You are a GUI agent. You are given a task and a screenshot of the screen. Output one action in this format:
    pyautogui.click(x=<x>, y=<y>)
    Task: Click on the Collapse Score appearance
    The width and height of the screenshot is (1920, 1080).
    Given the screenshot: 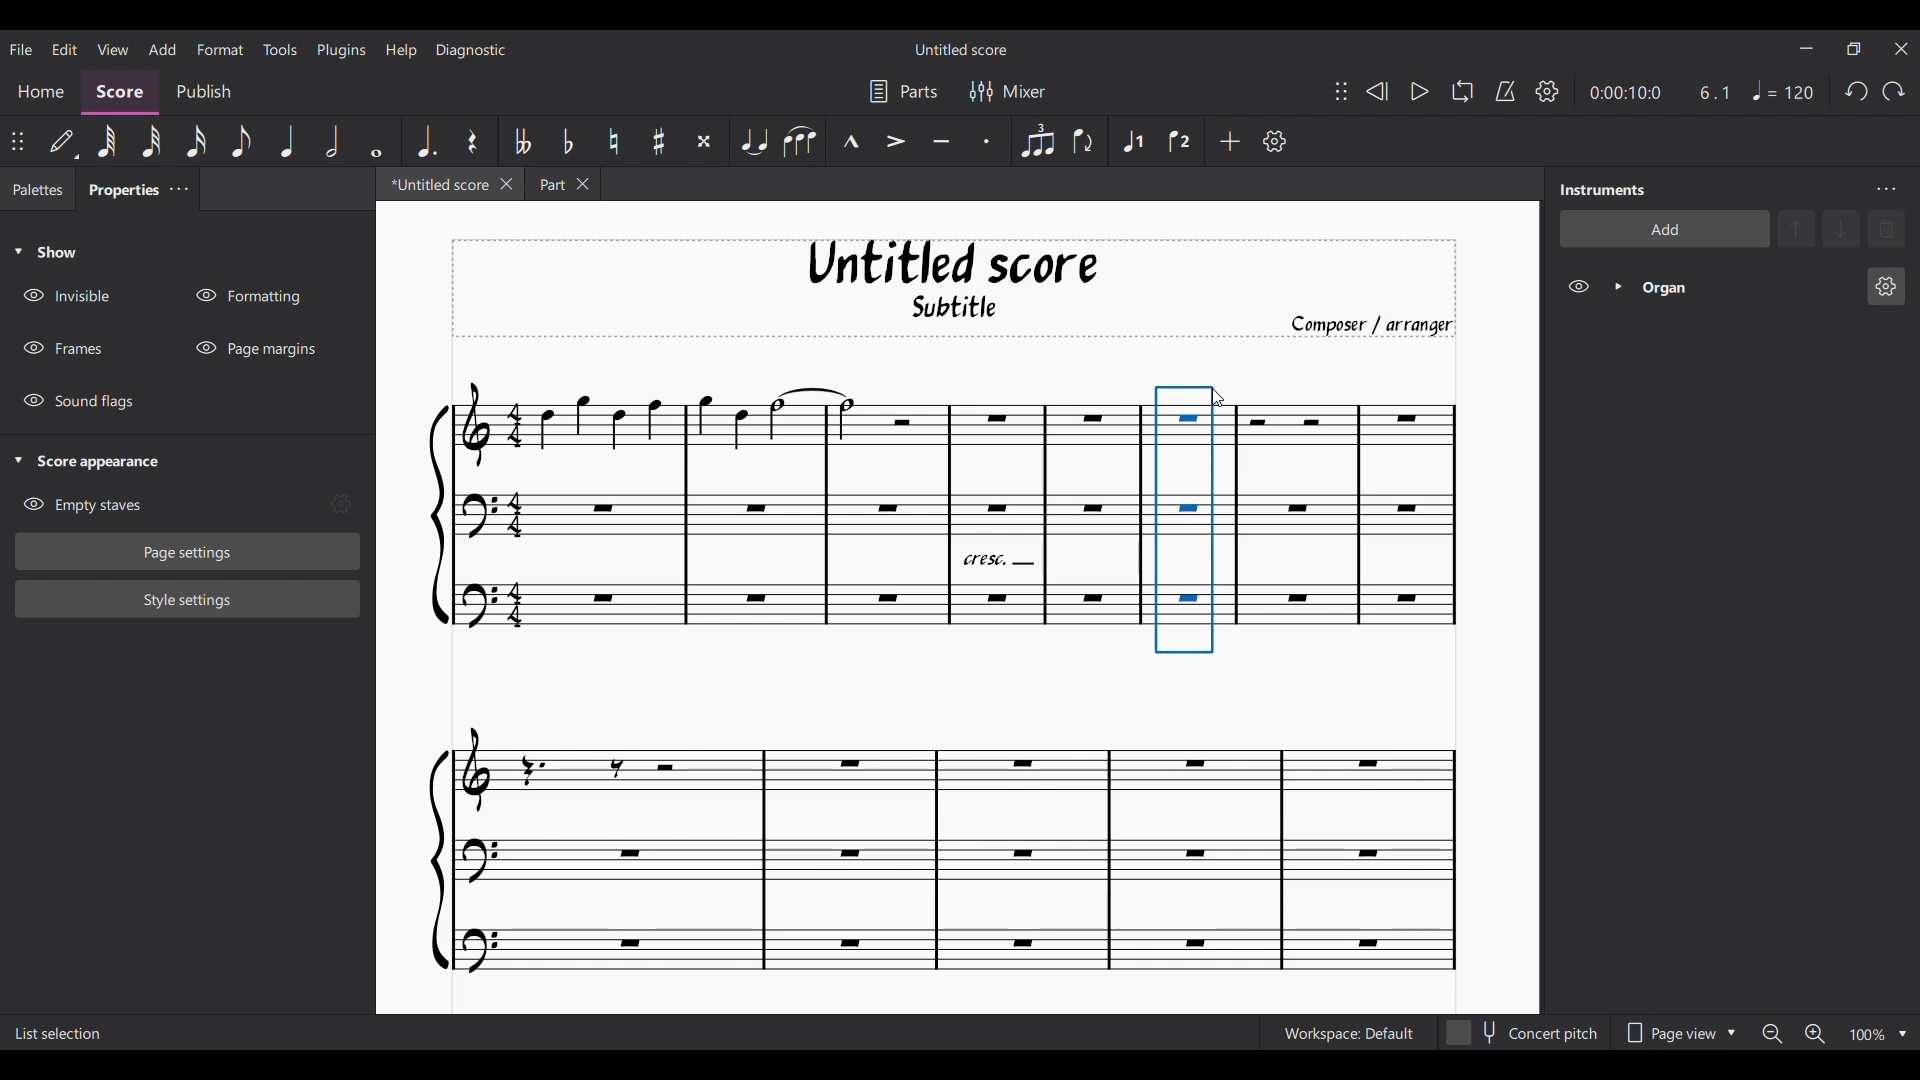 What is the action you would take?
    pyautogui.click(x=88, y=463)
    